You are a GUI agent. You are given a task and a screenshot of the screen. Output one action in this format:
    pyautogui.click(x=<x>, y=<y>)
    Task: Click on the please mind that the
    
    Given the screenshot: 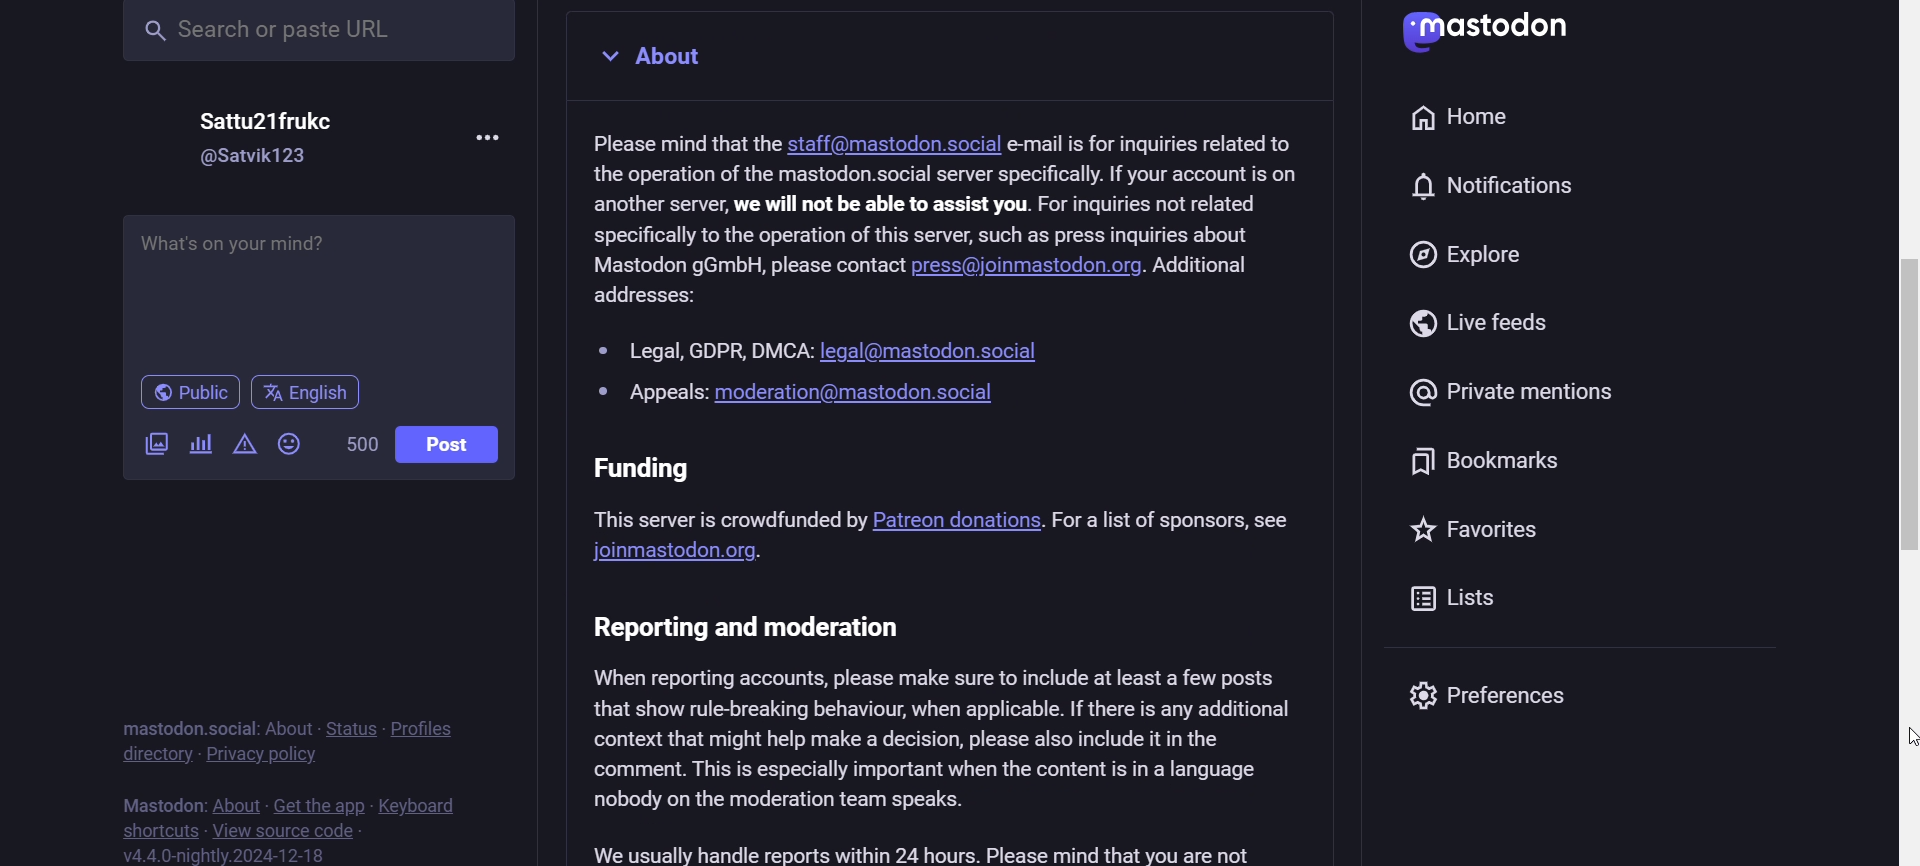 What is the action you would take?
    pyautogui.click(x=677, y=142)
    